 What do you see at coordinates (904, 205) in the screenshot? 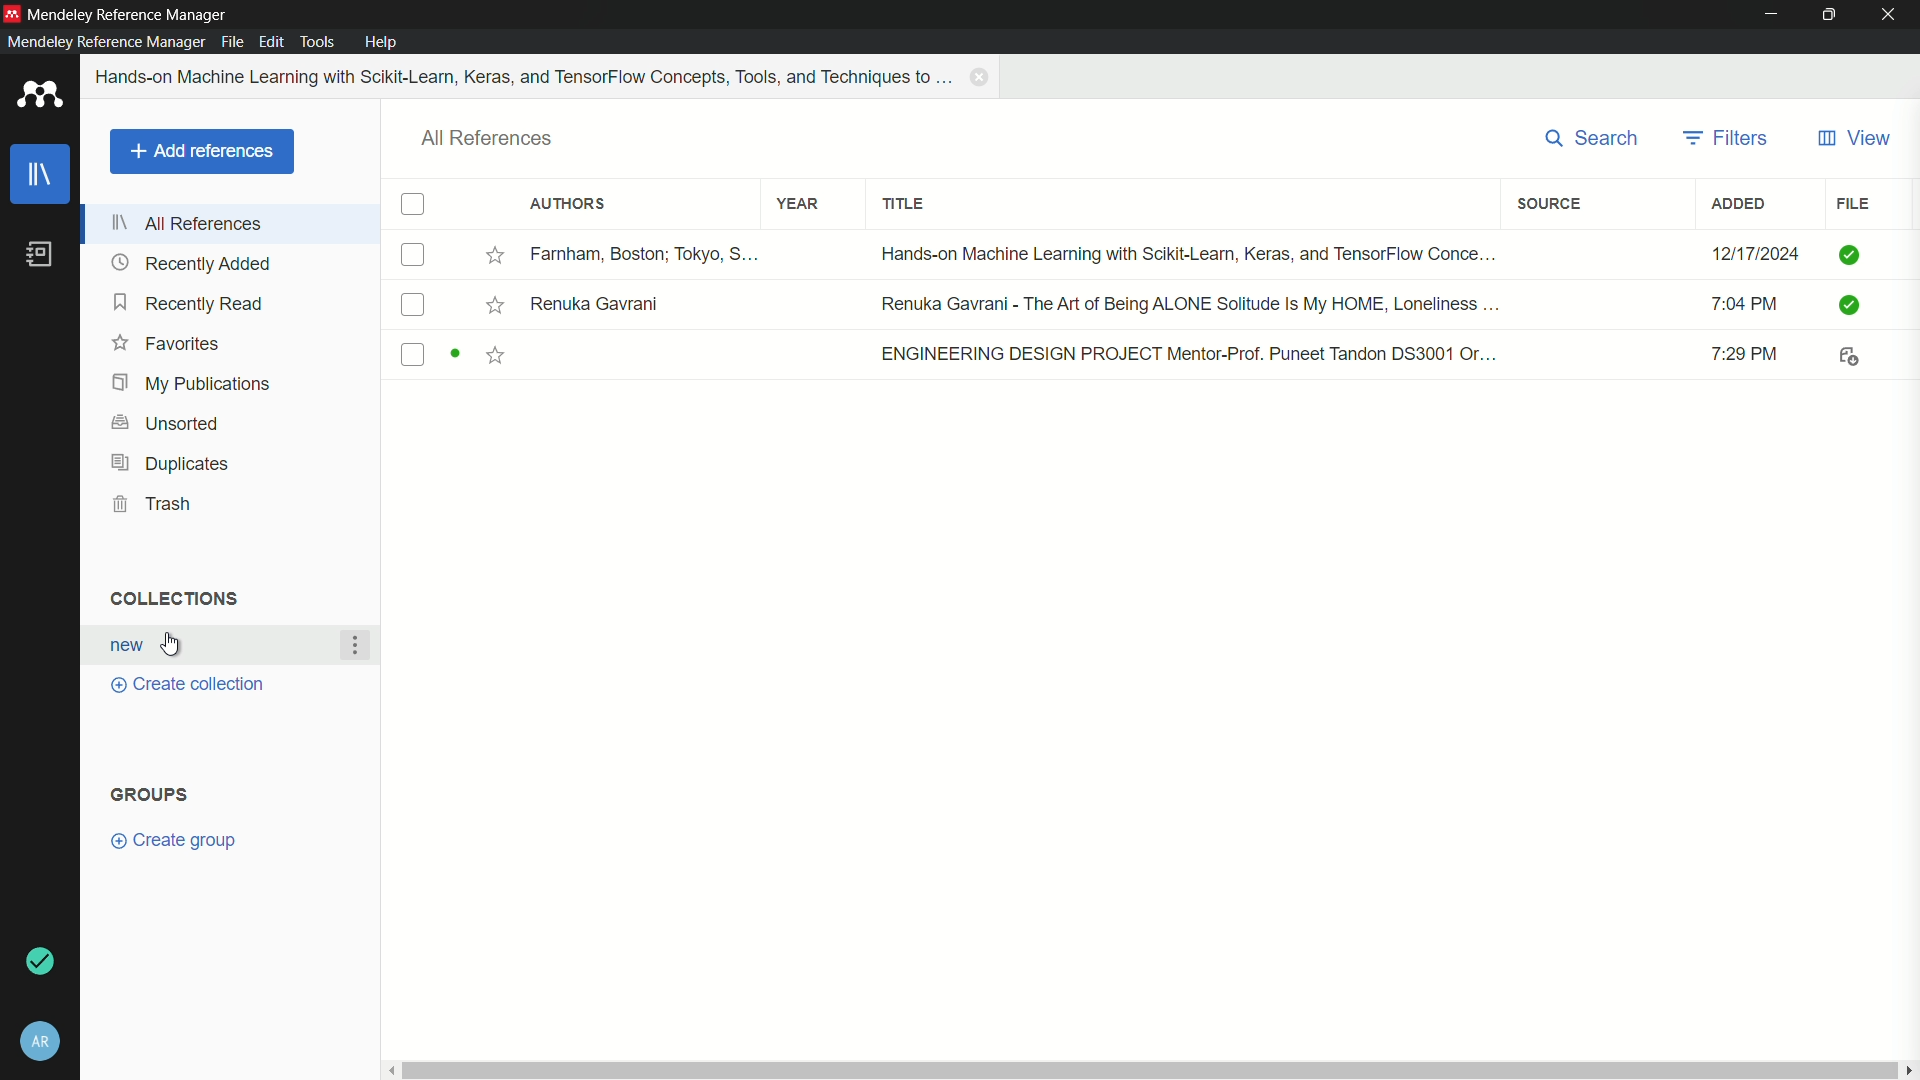
I see `title` at bounding box center [904, 205].